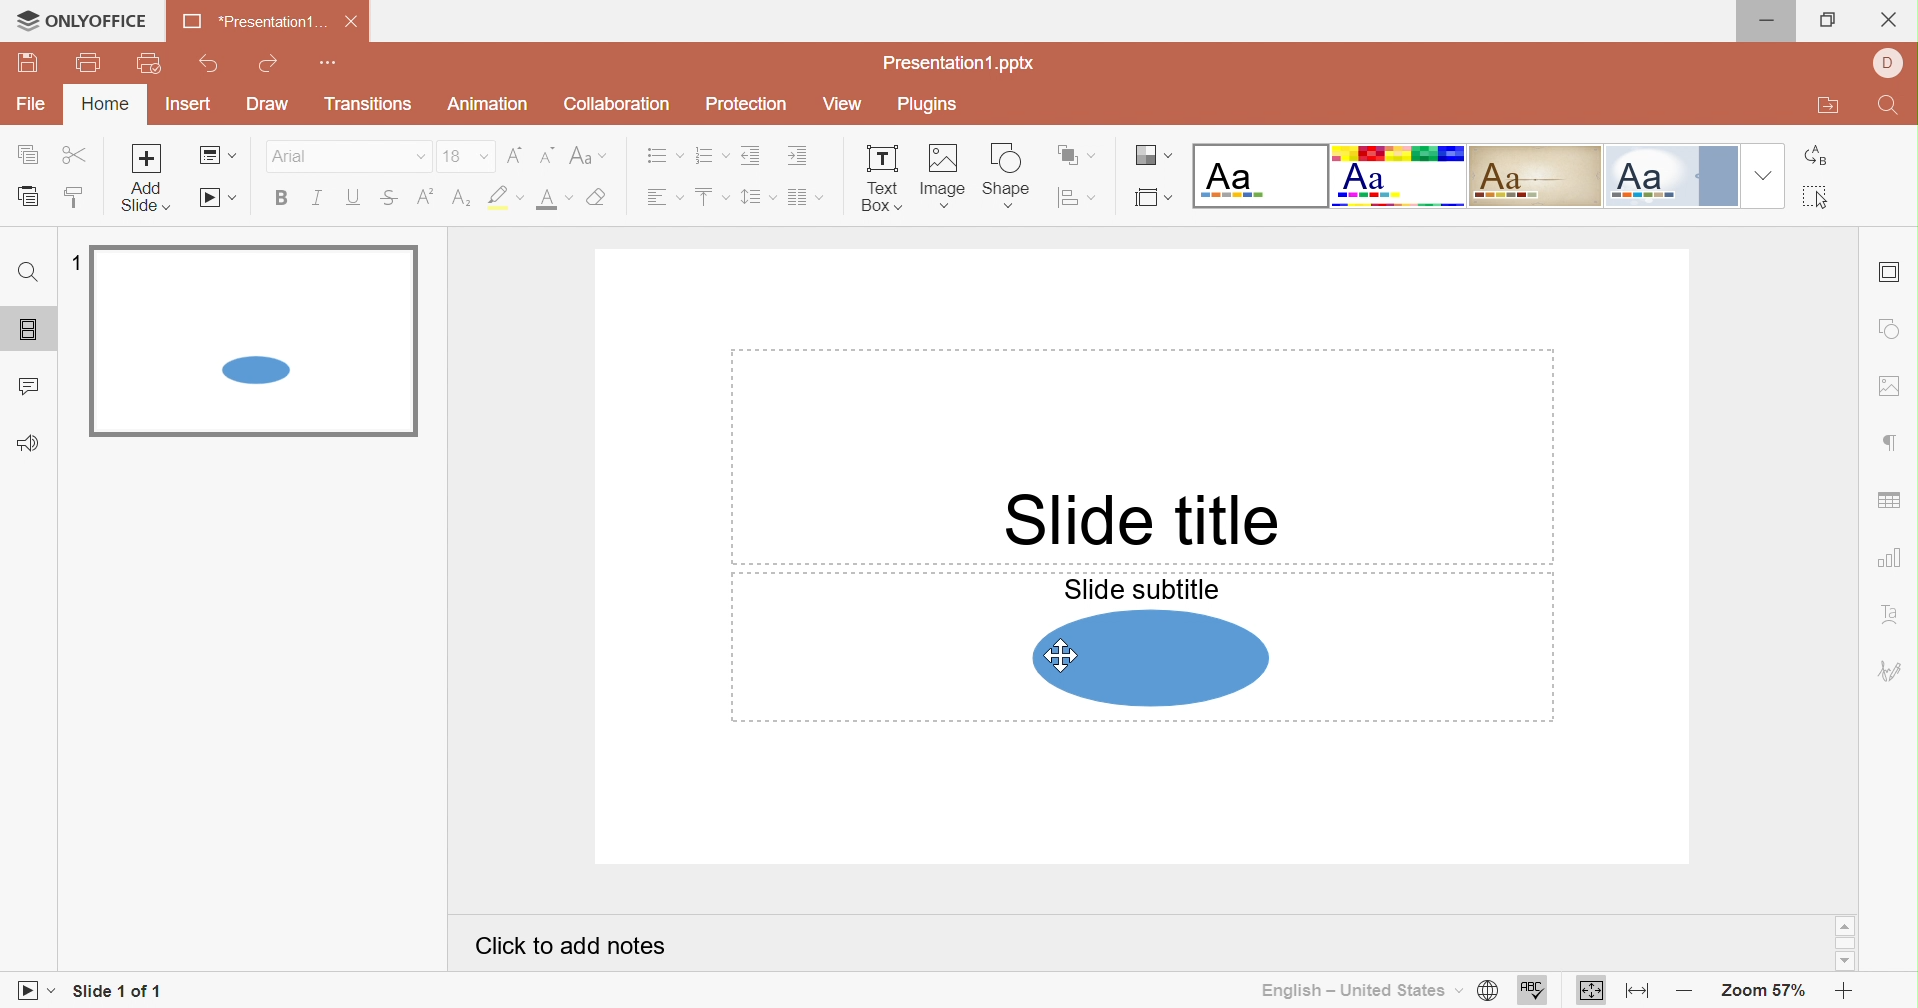  Describe the element at coordinates (90, 64) in the screenshot. I see `Print file` at that location.